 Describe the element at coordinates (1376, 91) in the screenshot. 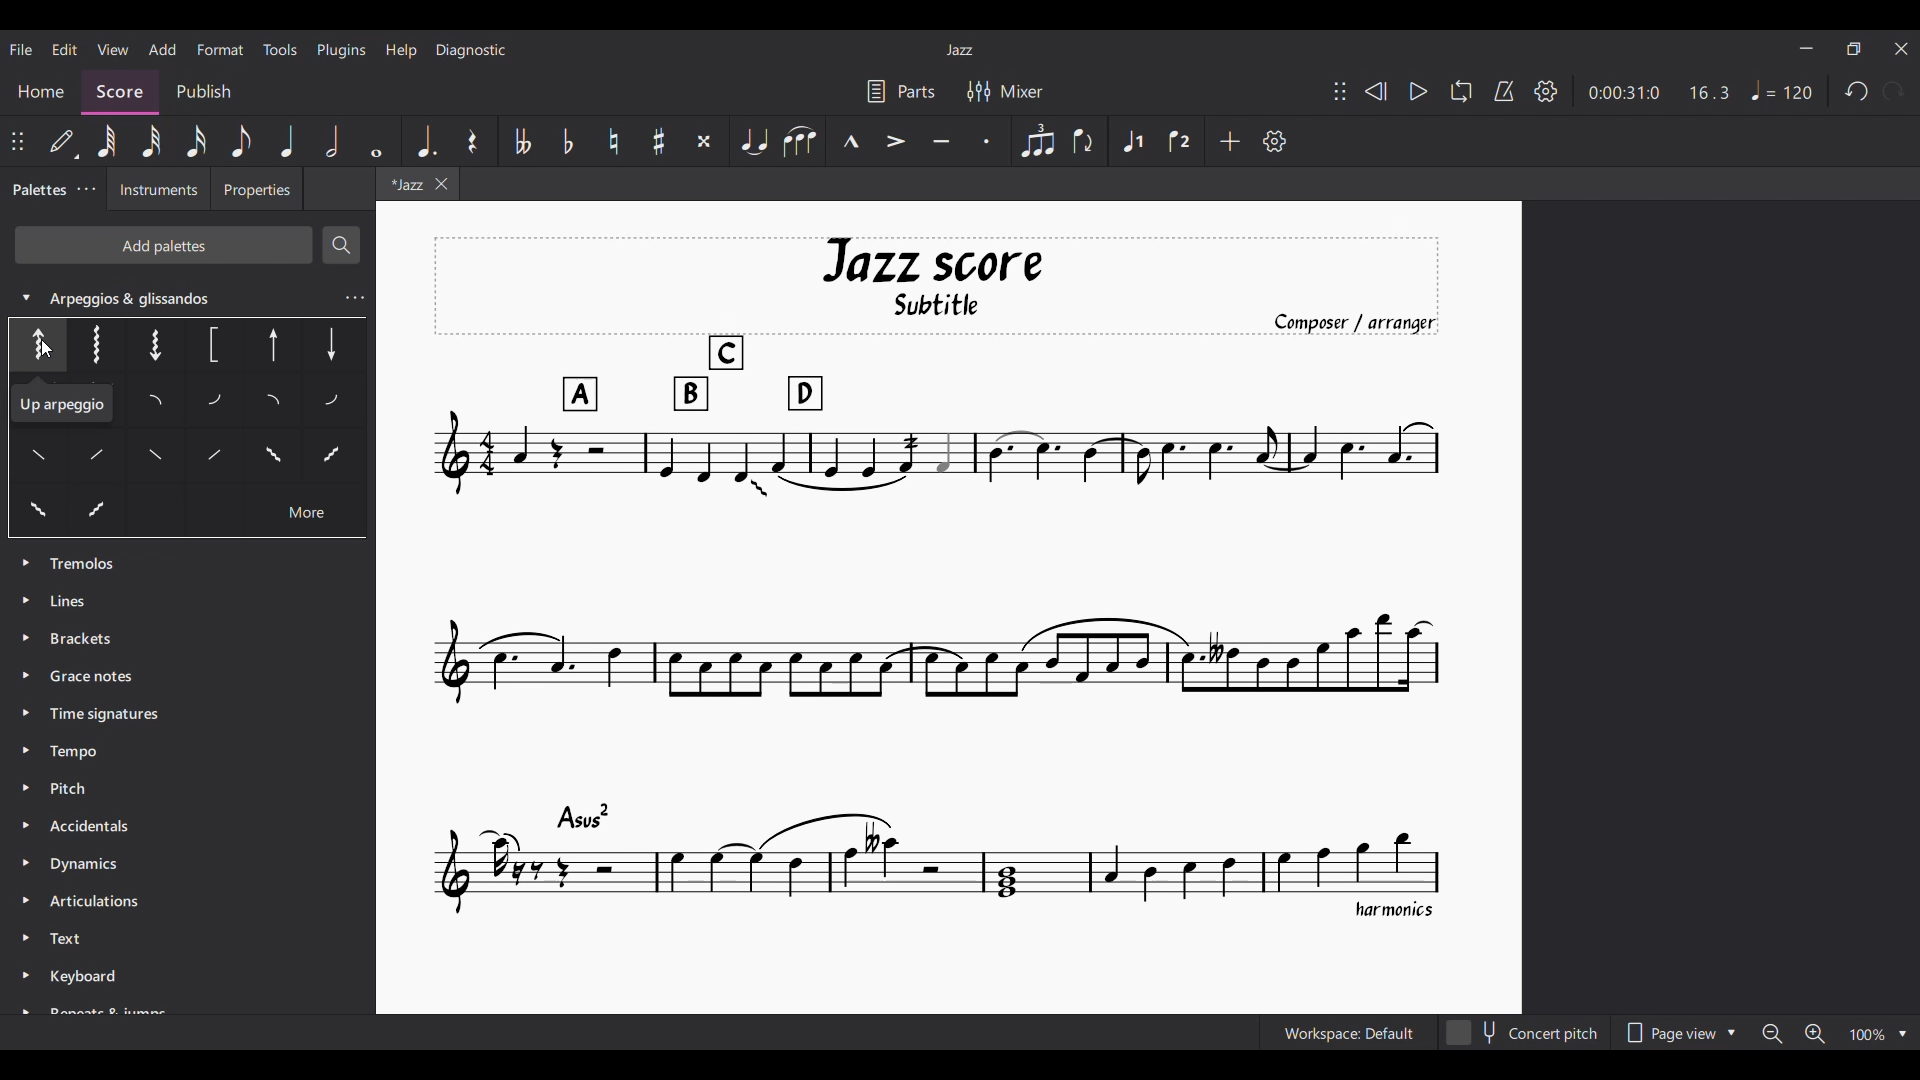

I see `Rewind` at that location.